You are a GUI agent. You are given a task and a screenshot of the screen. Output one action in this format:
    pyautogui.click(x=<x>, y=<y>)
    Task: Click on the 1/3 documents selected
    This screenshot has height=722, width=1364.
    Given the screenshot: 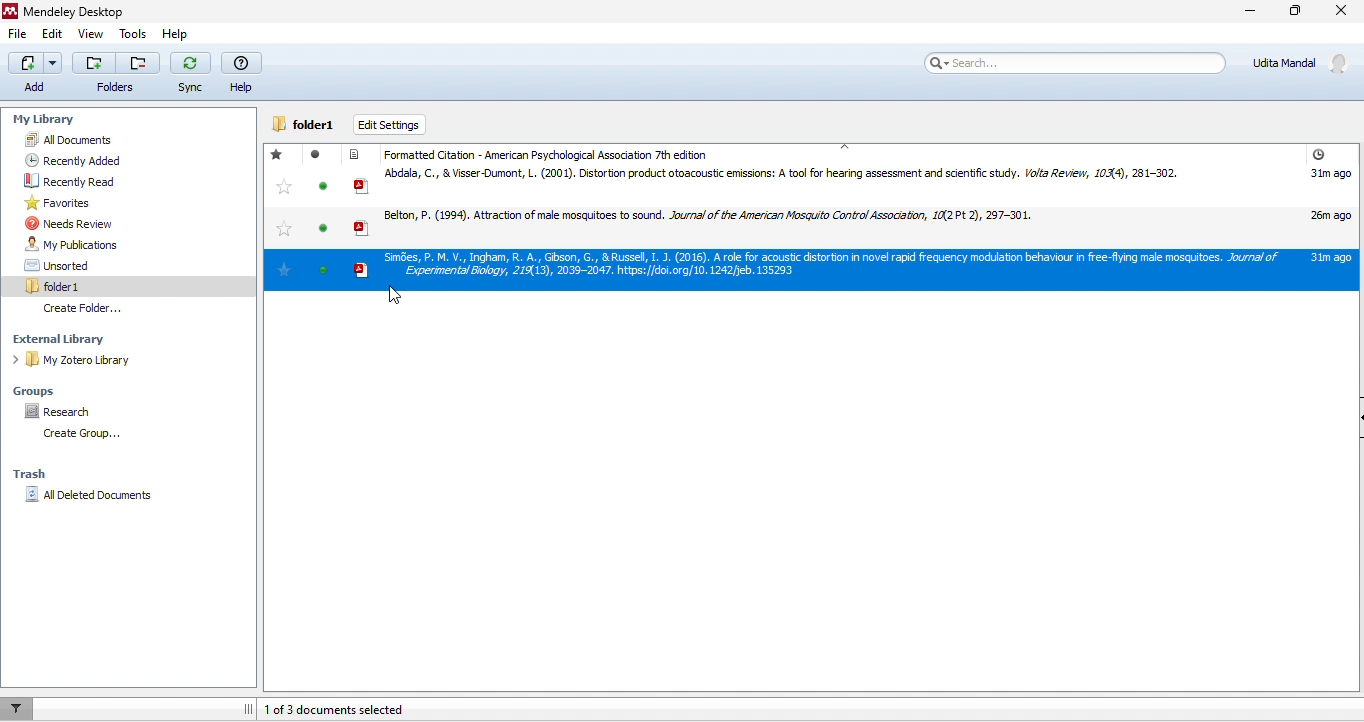 What is the action you would take?
    pyautogui.click(x=355, y=709)
    